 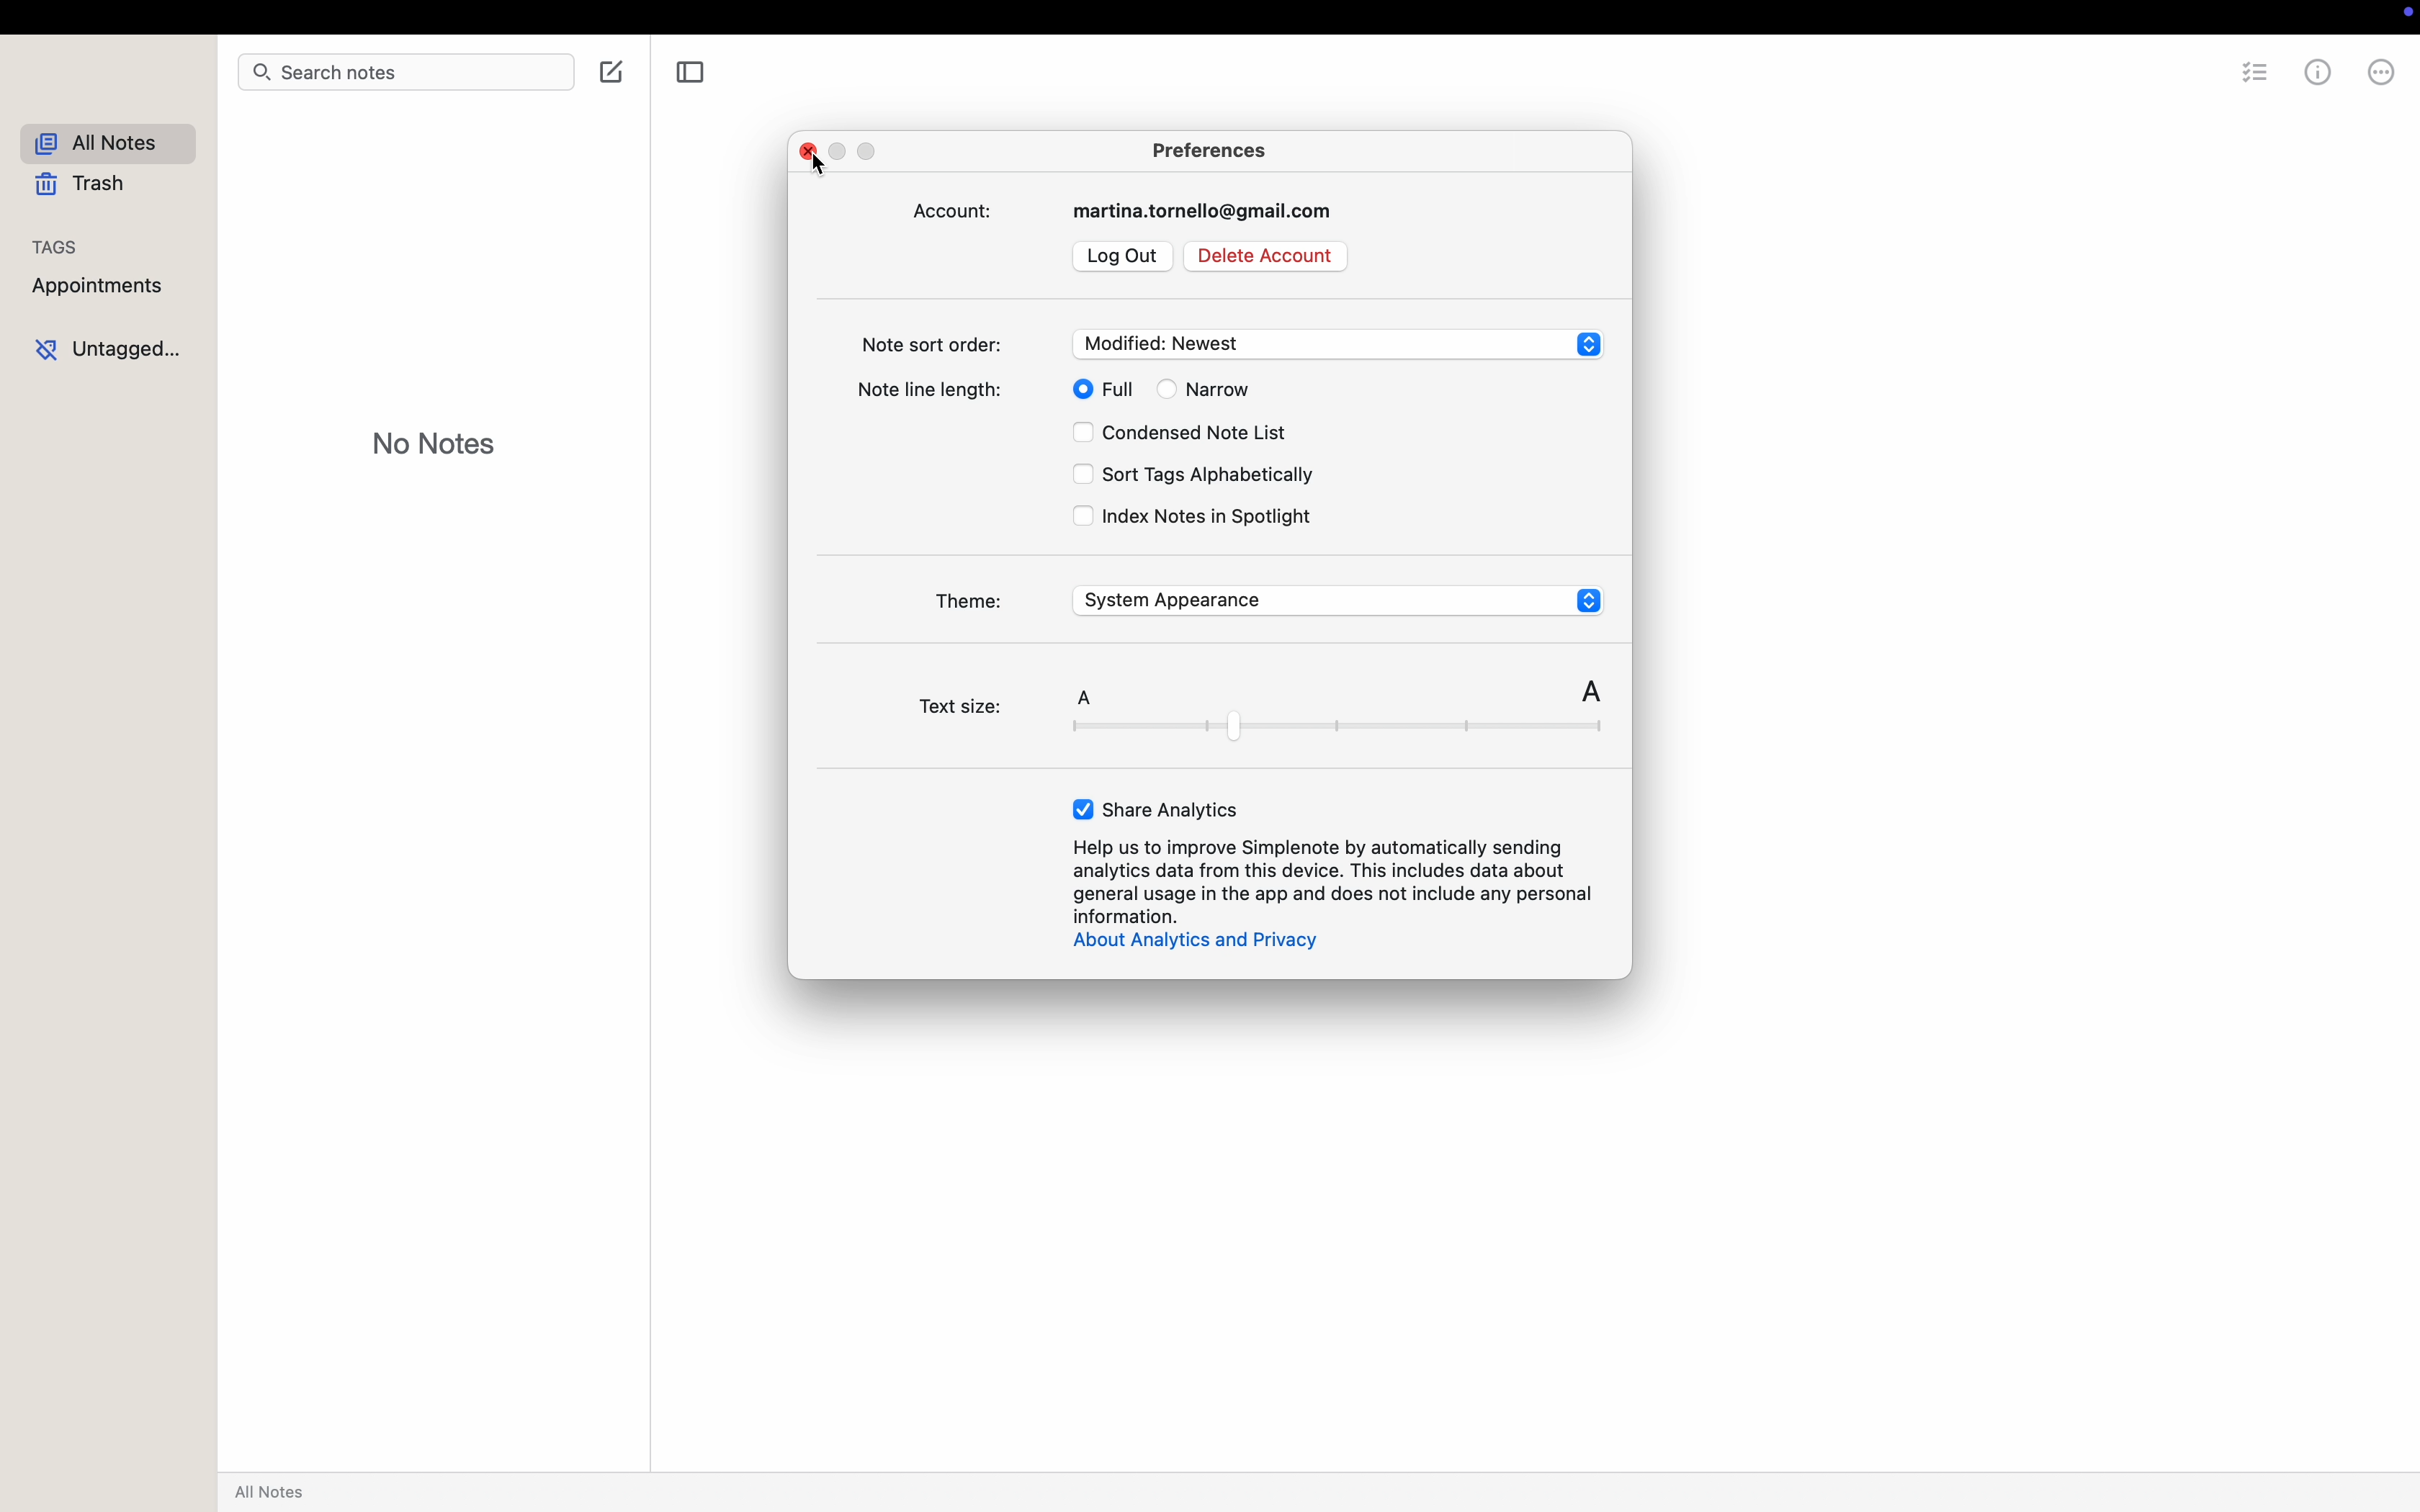 What do you see at coordinates (1263, 256) in the screenshot?
I see `delete account` at bounding box center [1263, 256].